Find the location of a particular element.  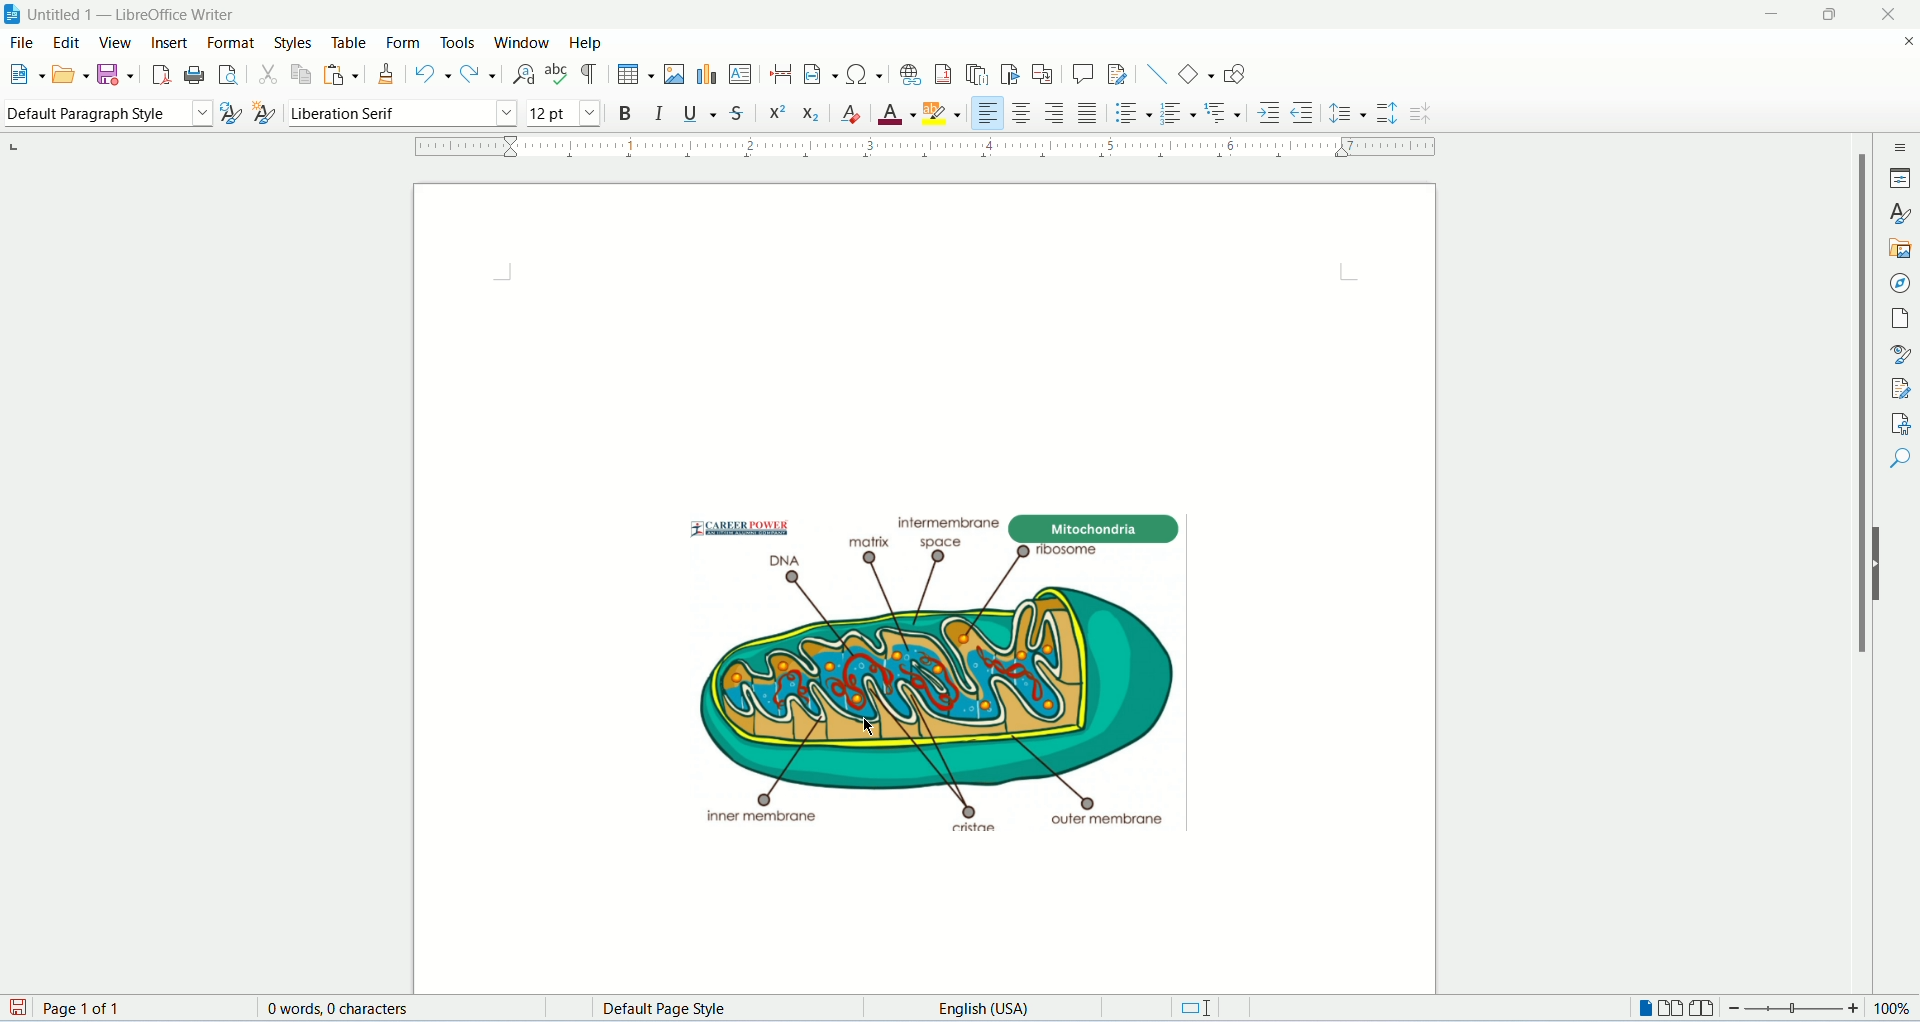

Default page style is located at coordinates (736, 1009).